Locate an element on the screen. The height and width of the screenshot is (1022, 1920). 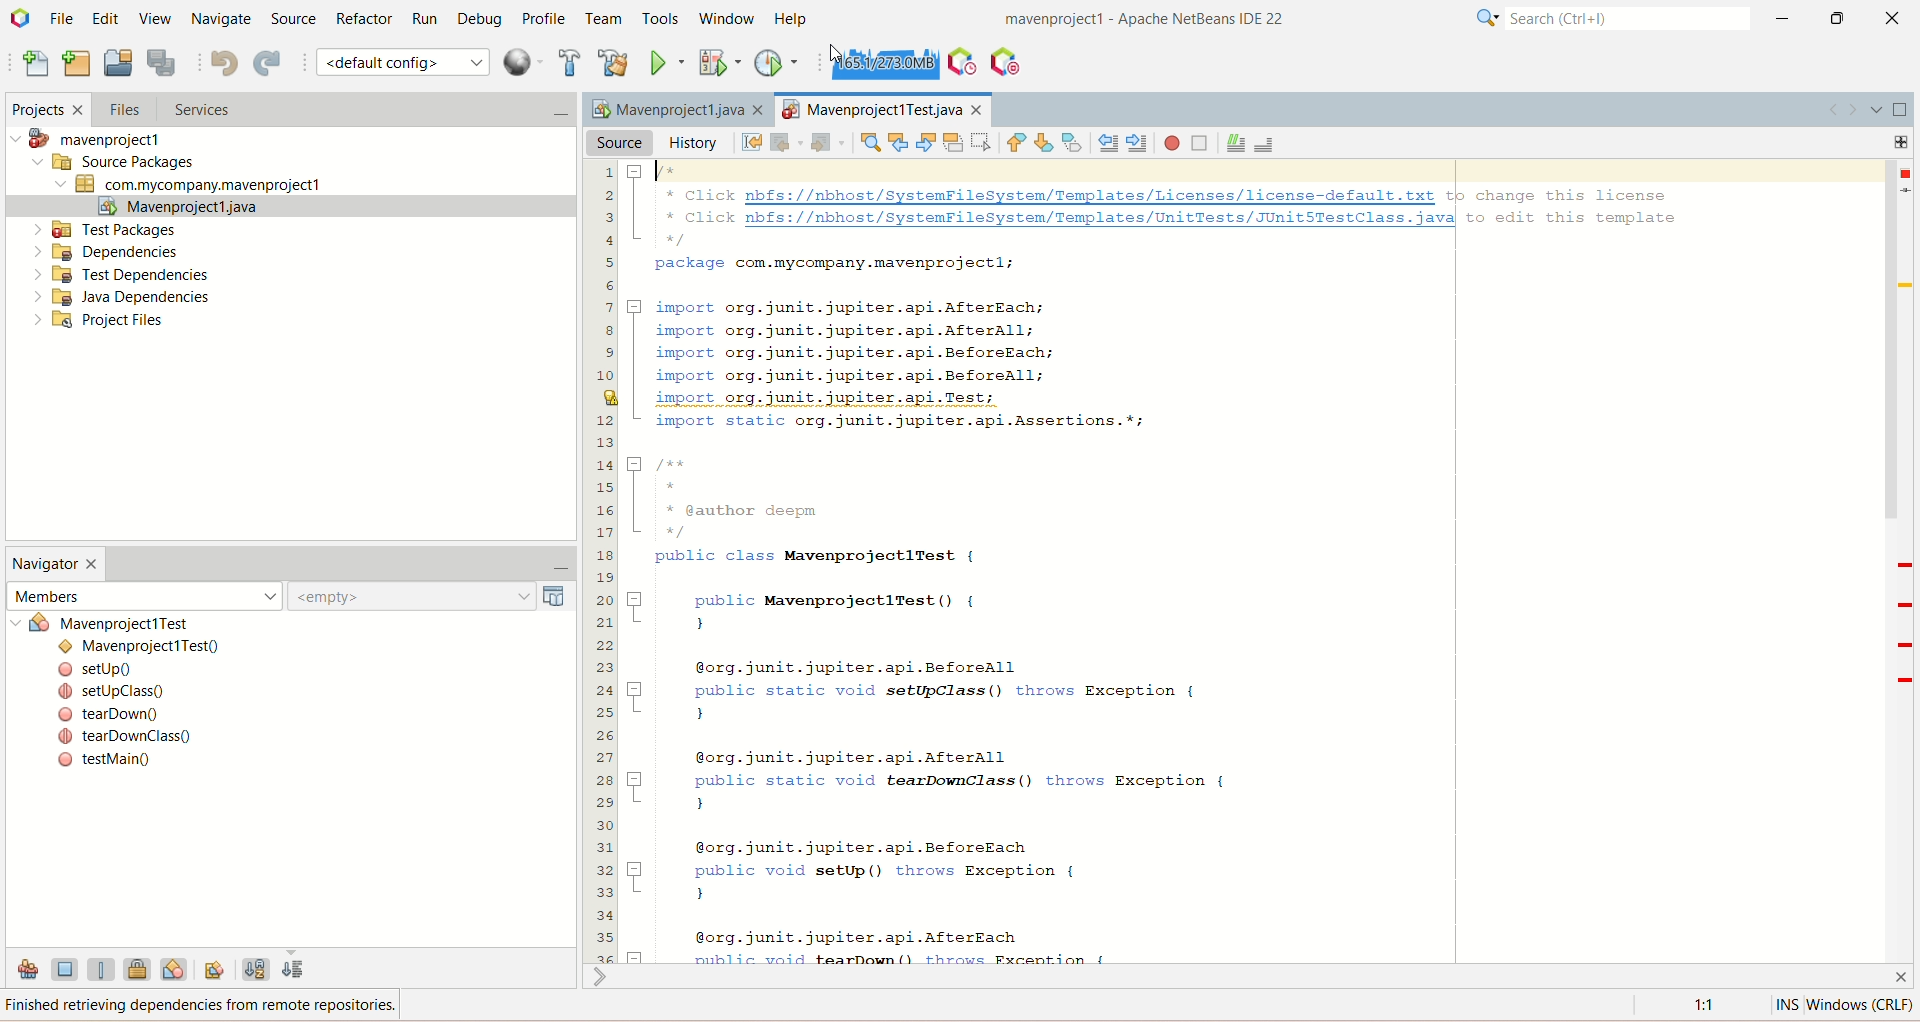
show opened document list is located at coordinates (1875, 108).